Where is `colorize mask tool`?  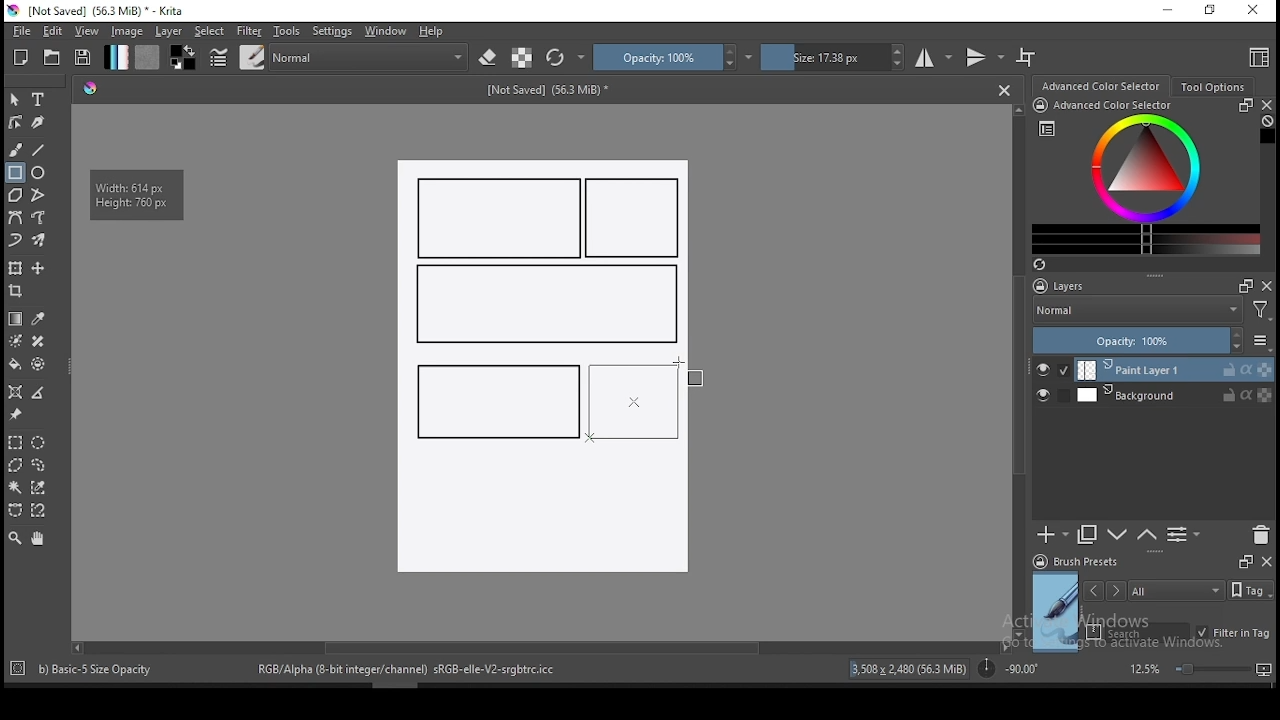
colorize mask tool is located at coordinates (17, 341).